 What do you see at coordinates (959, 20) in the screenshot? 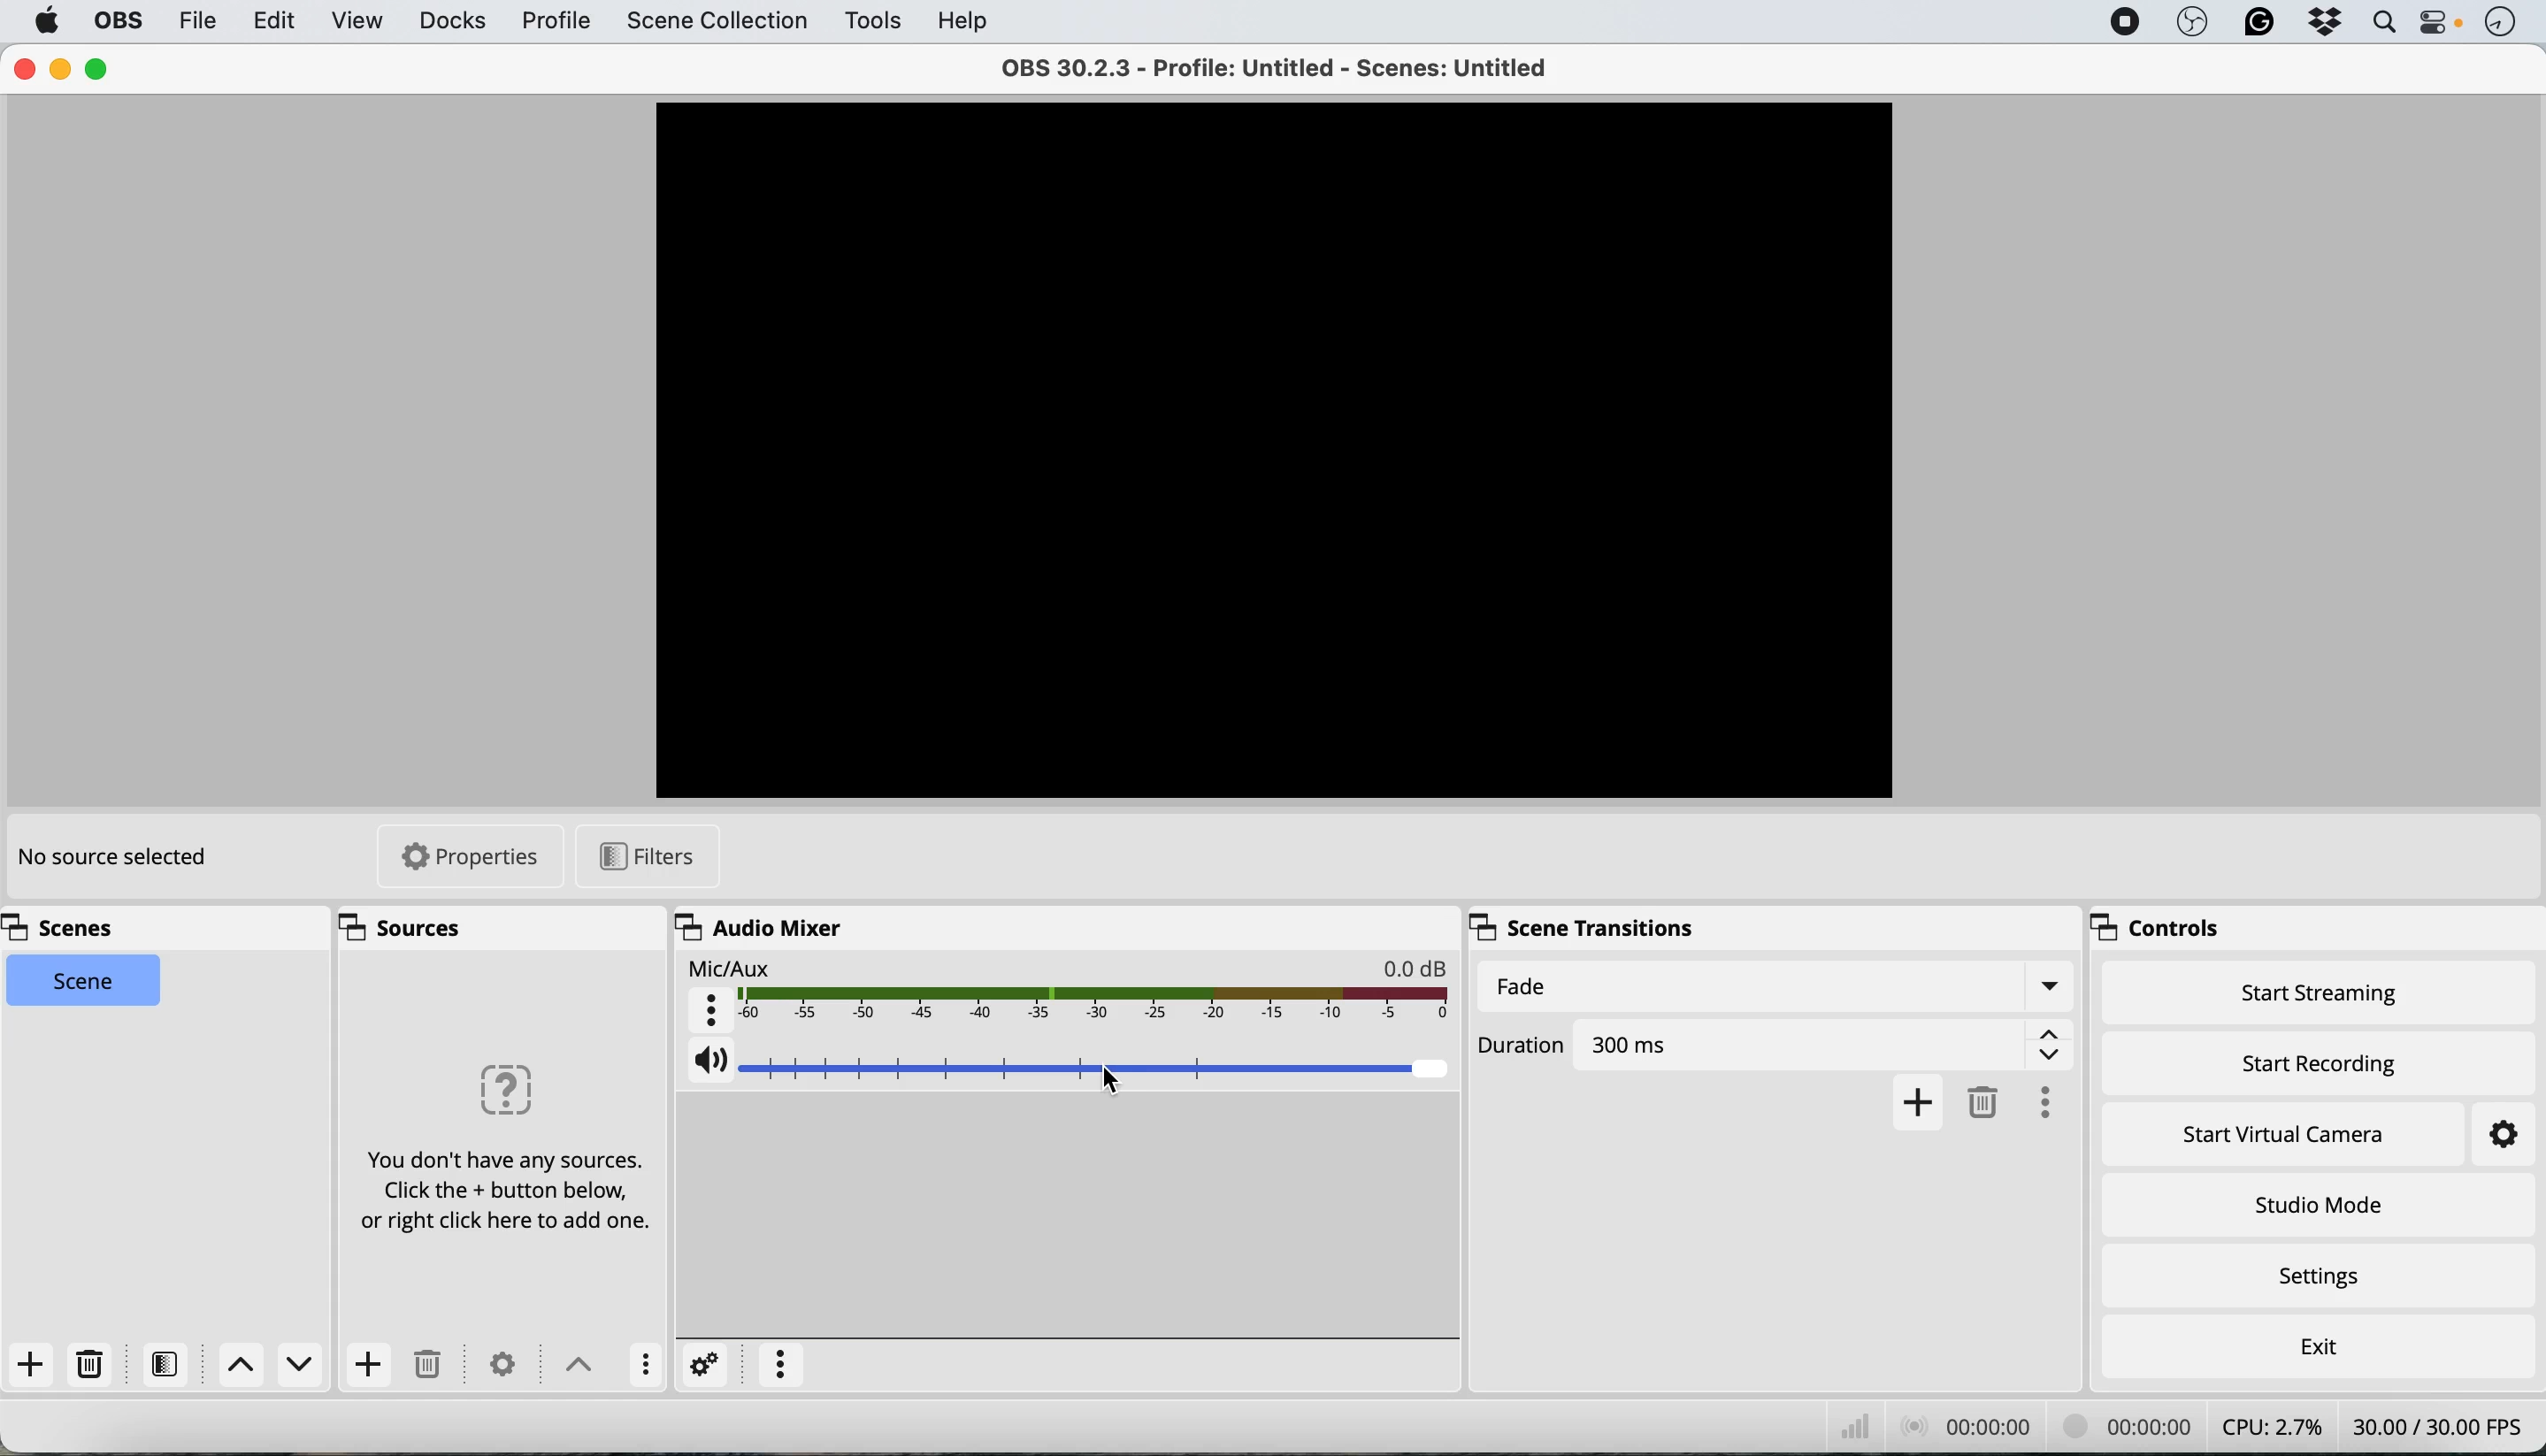
I see `help` at bounding box center [959, 20].